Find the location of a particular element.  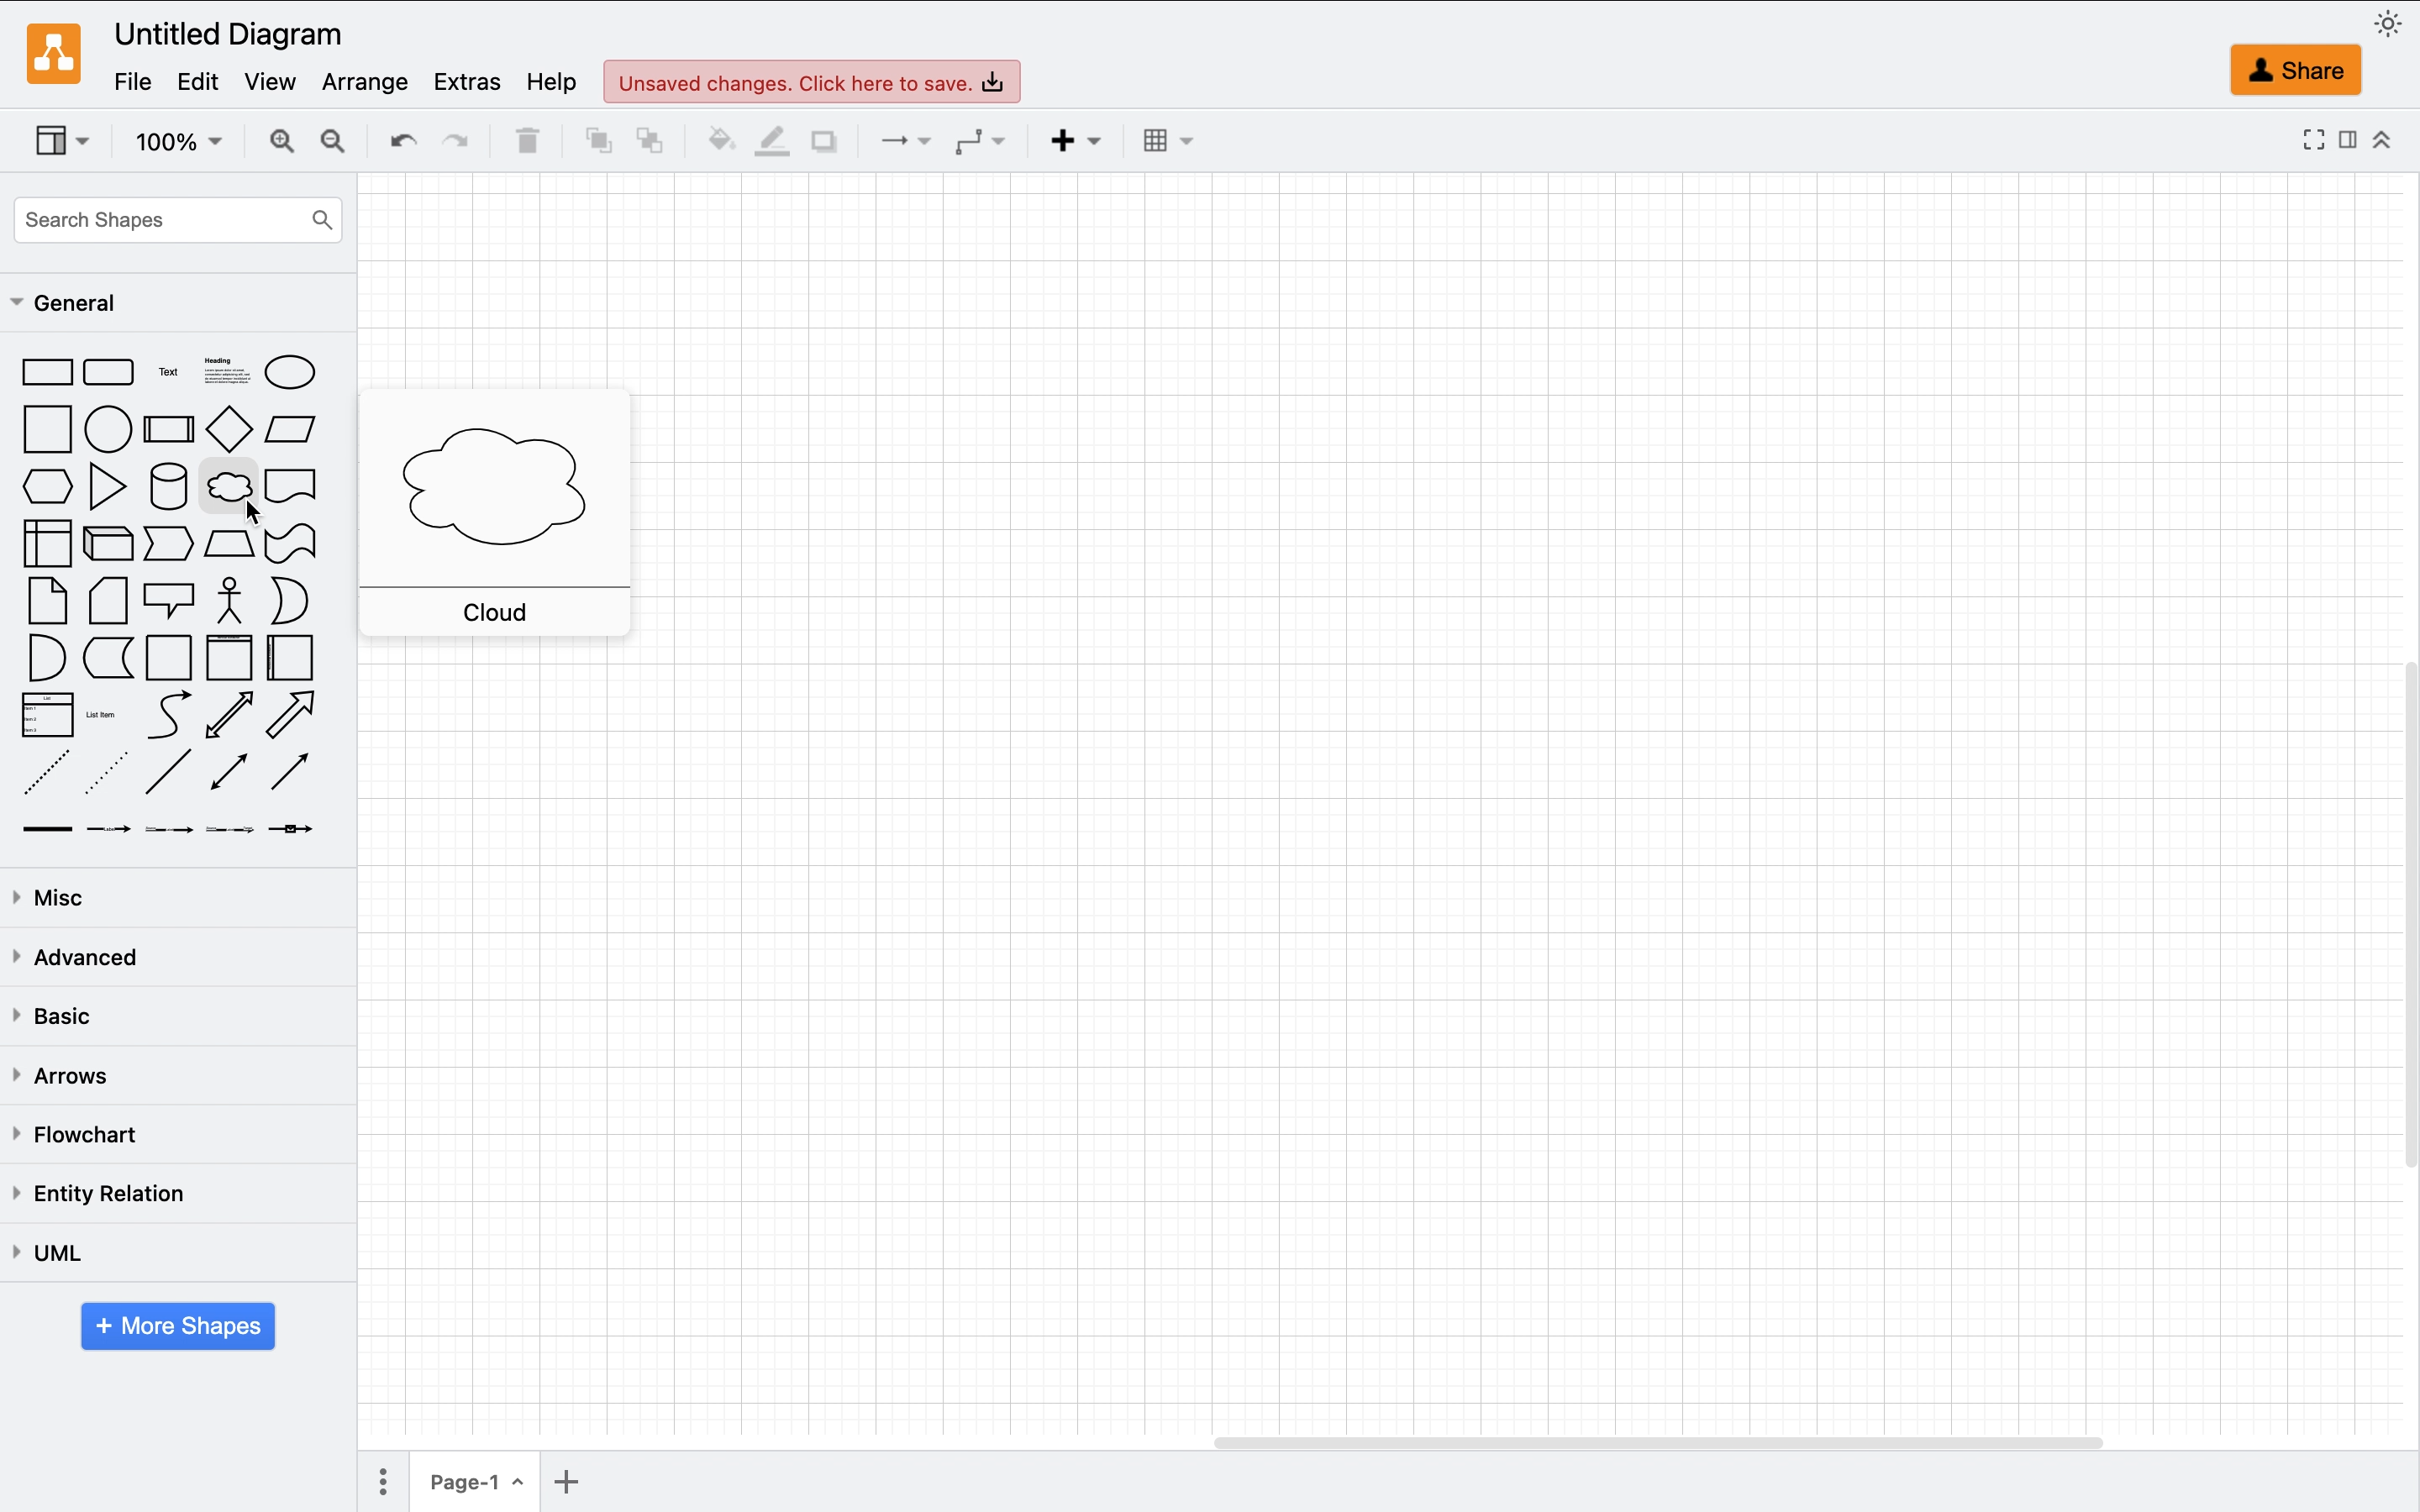

to back is located at coordinates (650, 141).